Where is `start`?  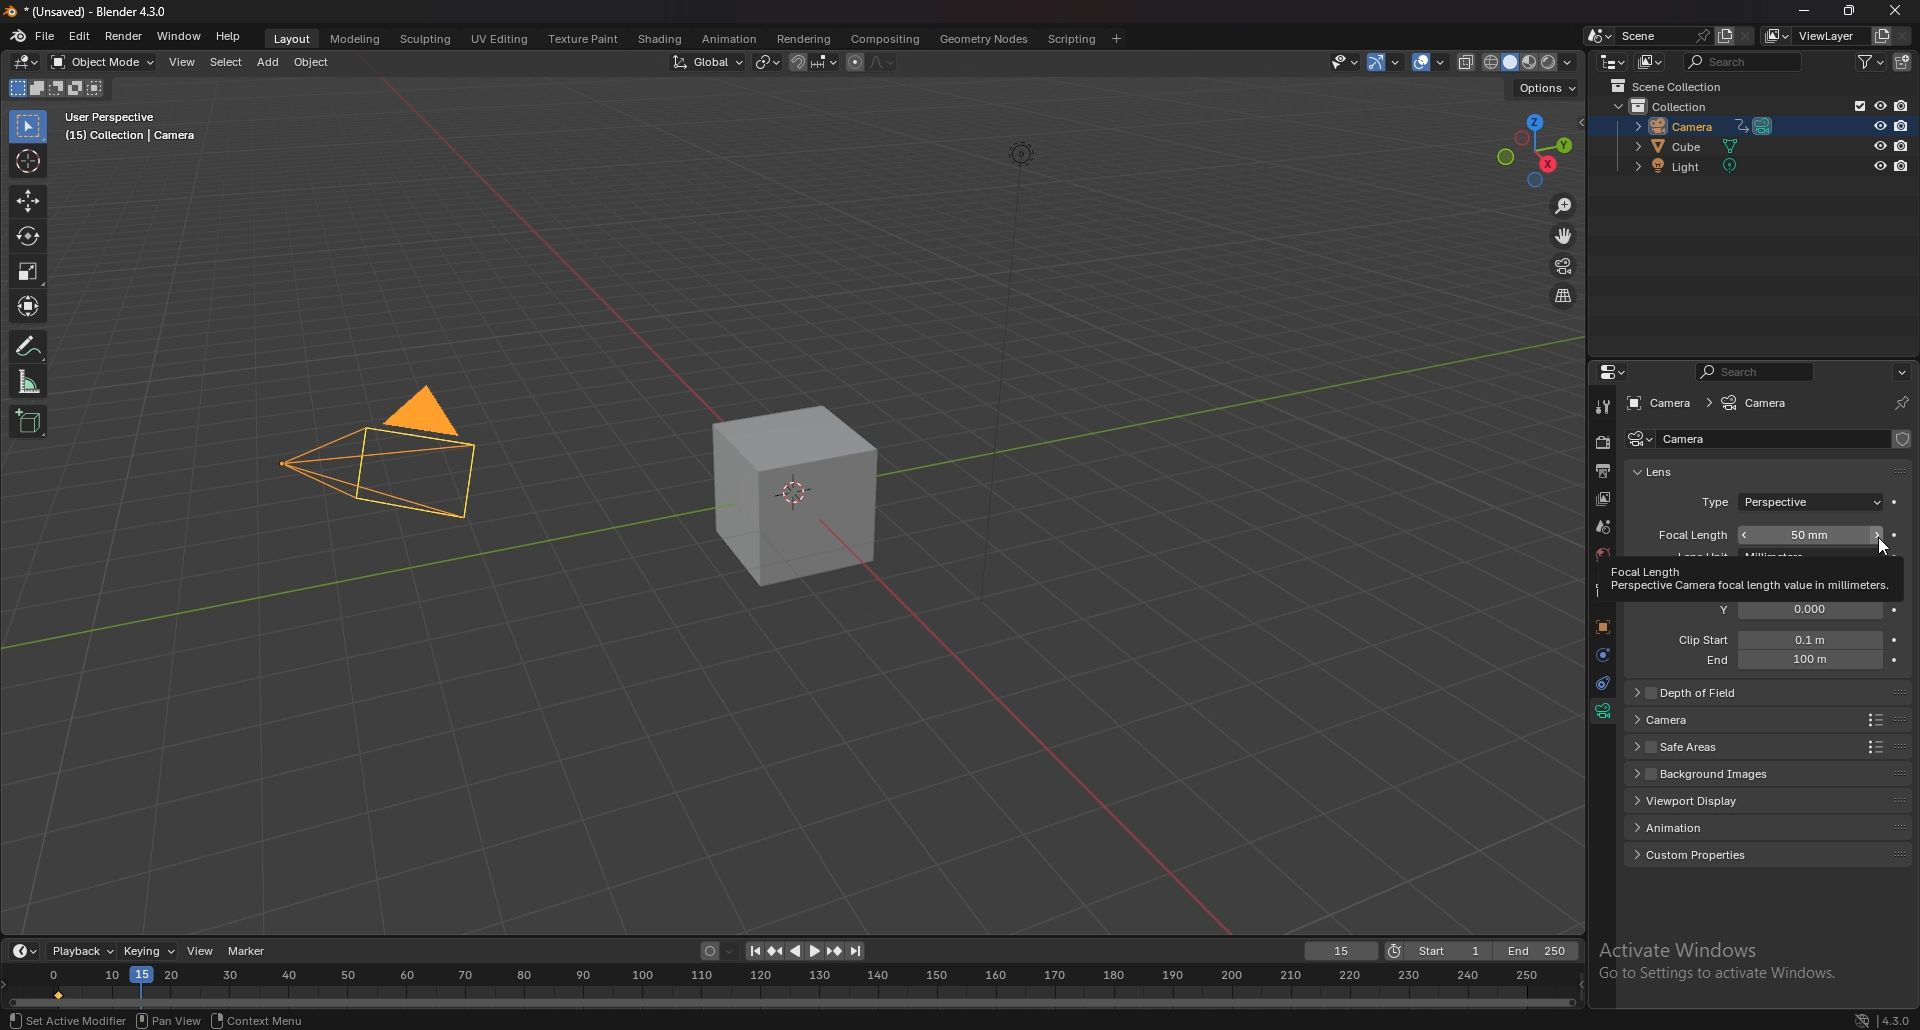 start is located at coordinates (1437, 952).